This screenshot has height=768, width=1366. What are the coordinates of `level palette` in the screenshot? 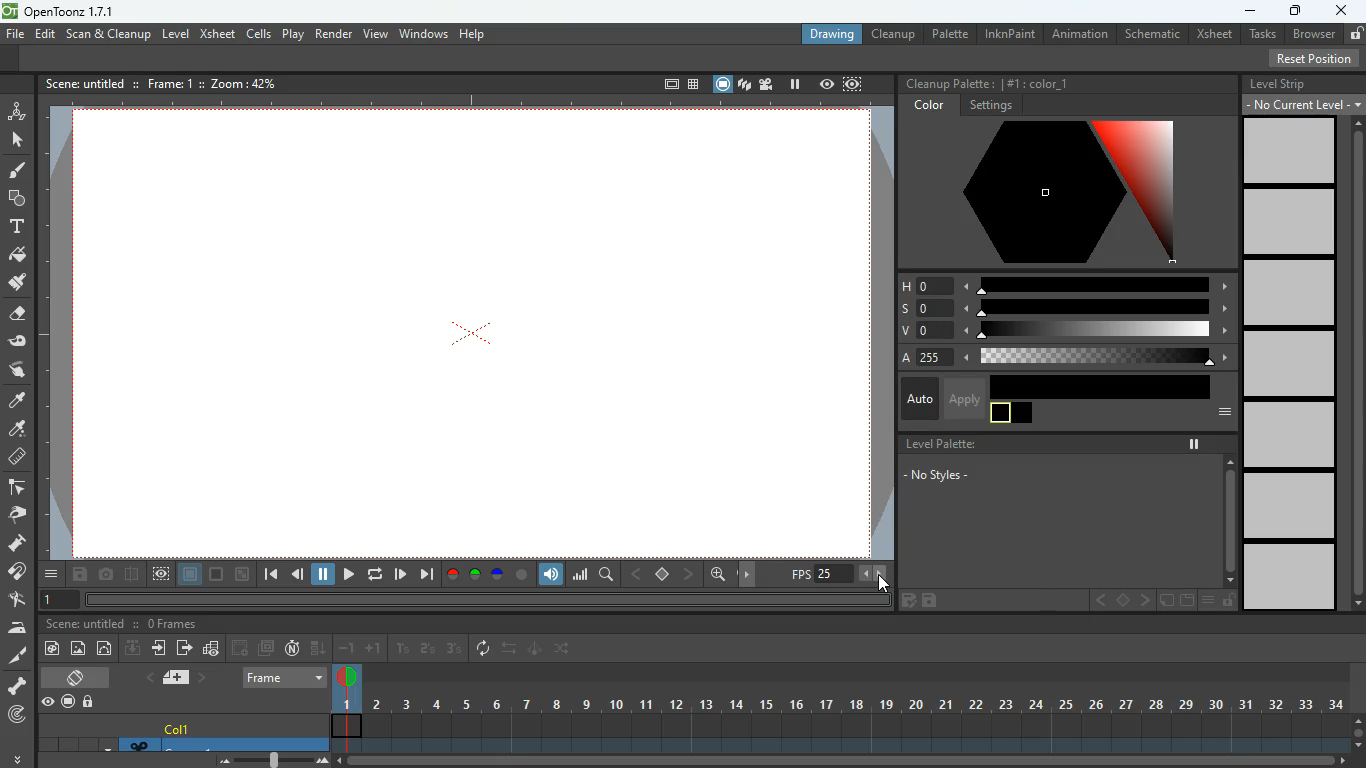 It's located at (943, 444).